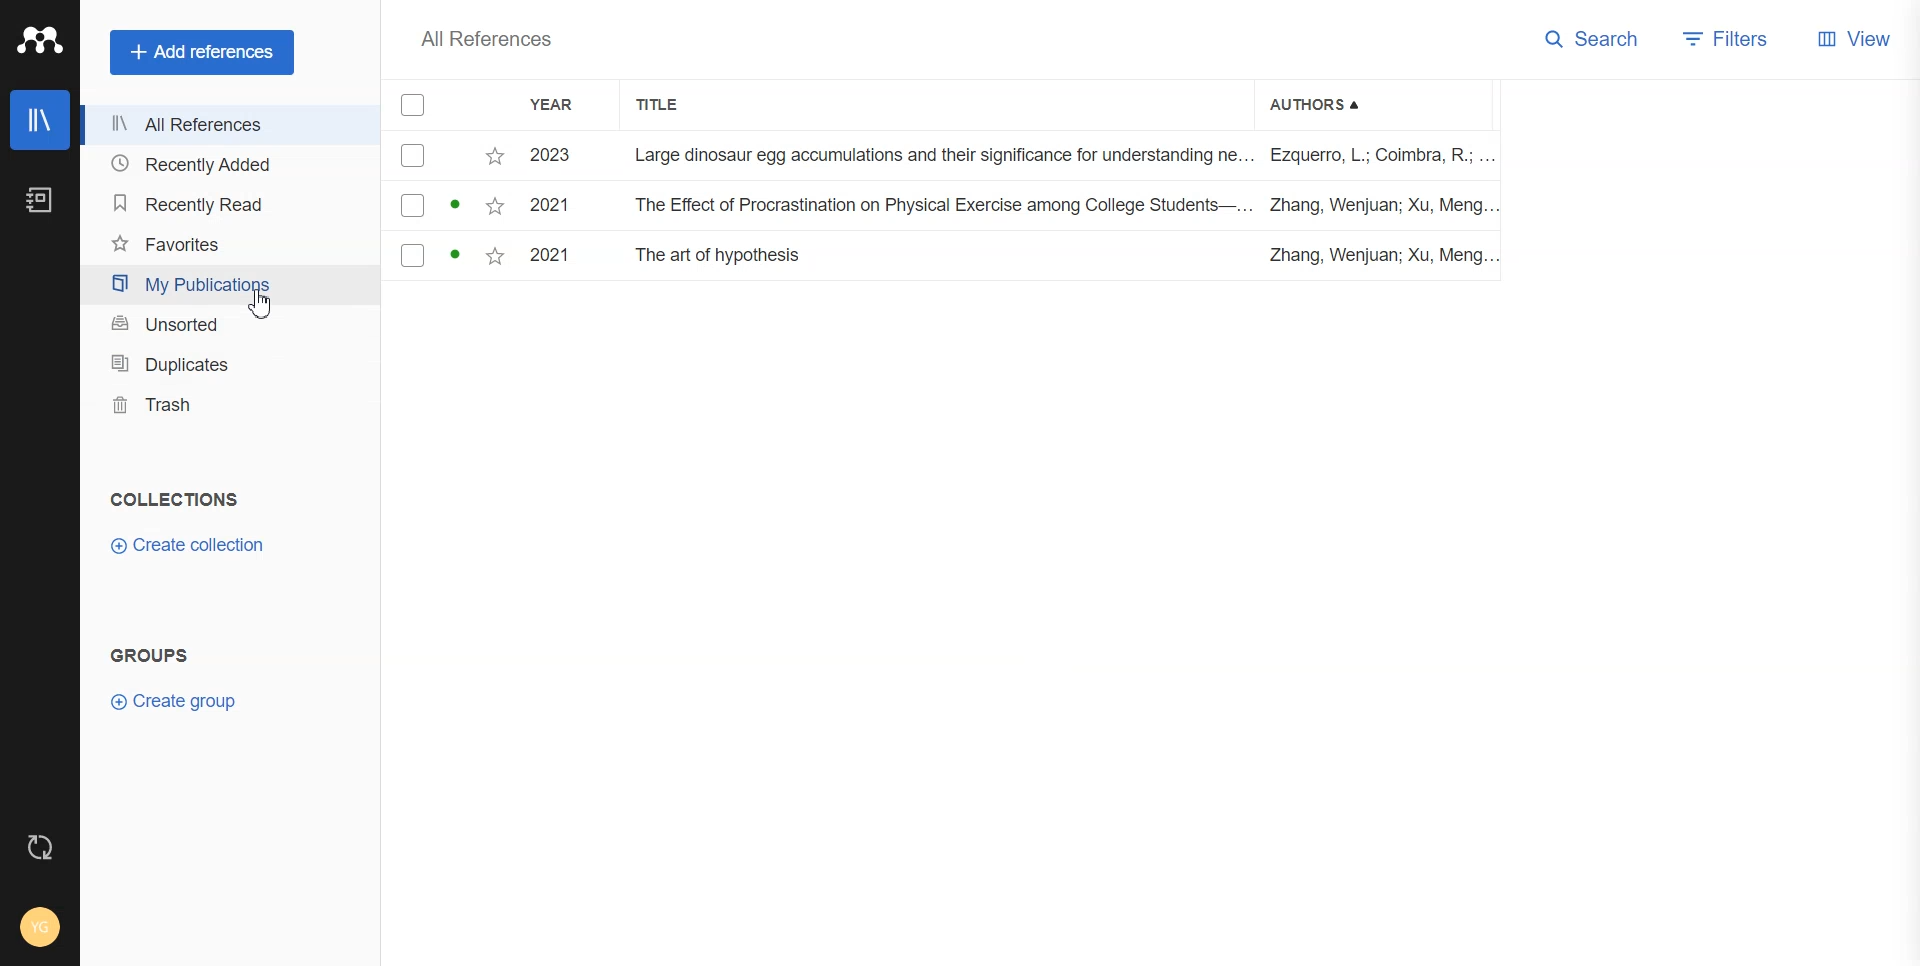  Describe the element at coordinates (497, 154) in the screenshot. I see `Favorites` at that location.